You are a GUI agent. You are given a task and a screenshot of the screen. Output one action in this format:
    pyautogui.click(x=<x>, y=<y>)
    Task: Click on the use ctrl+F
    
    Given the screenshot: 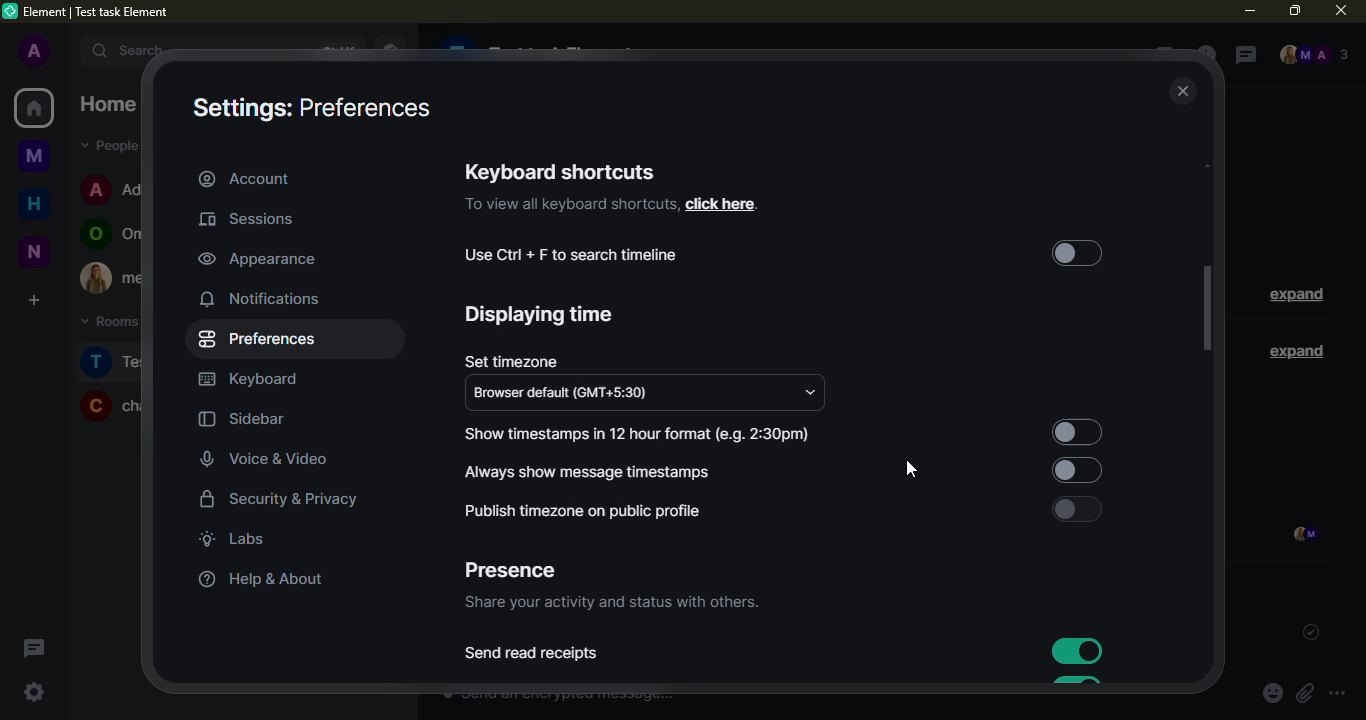 What is the action you would take?
    pyautogui.click(x=572, y=255)
    